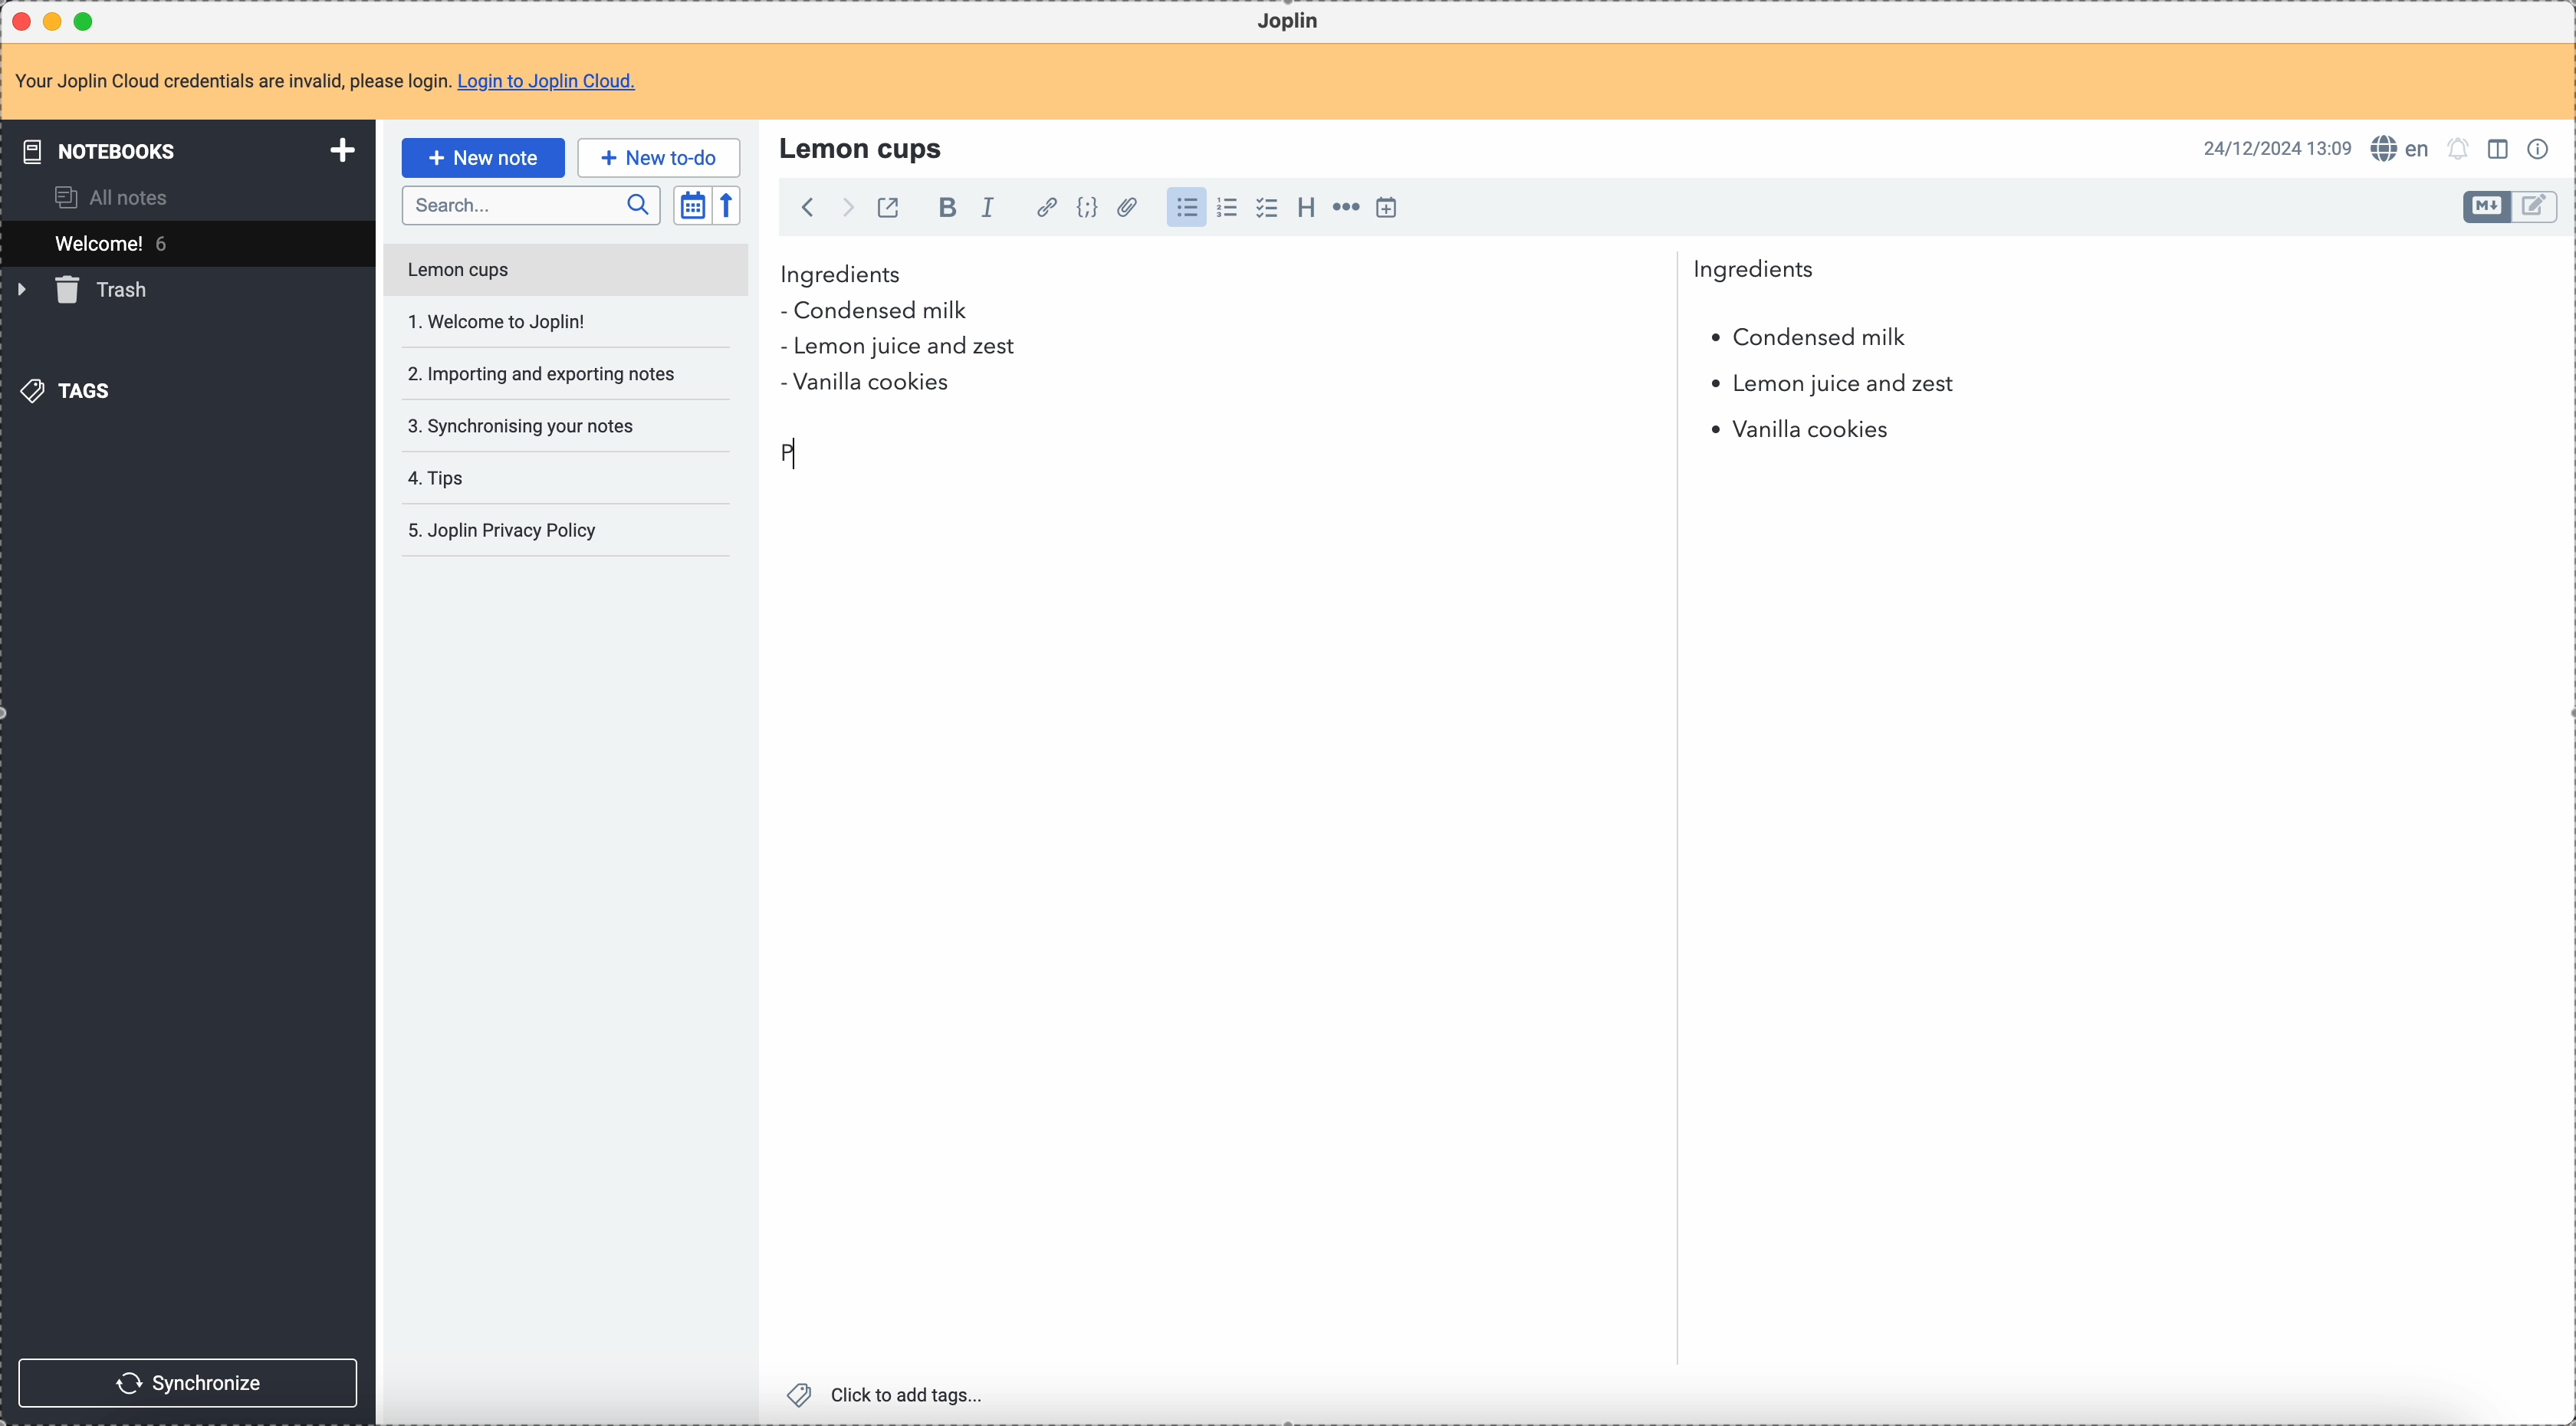 The width and height of the screenshot is (2576, 1426). I want to click on numbered list, so click(1229, 208).